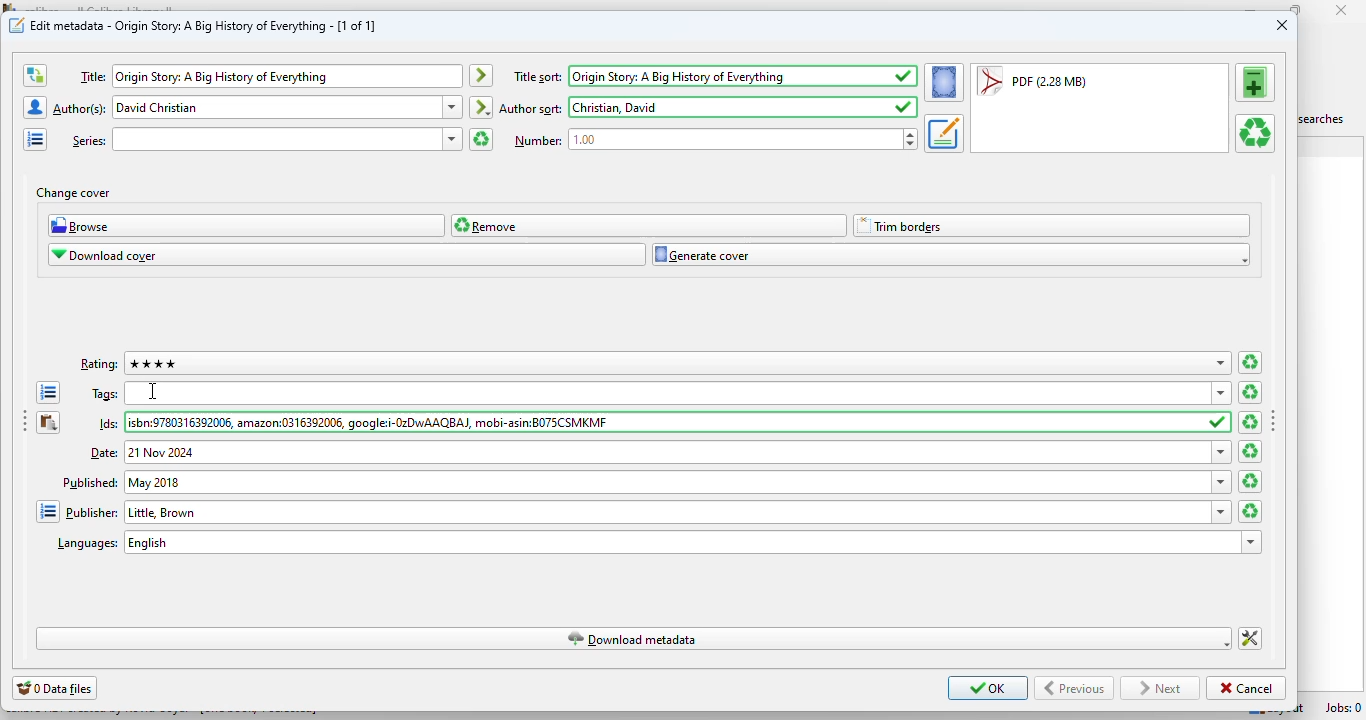  Describe the element at coordinates (348, 255) in the screenshot. I see `download cover` at that location.